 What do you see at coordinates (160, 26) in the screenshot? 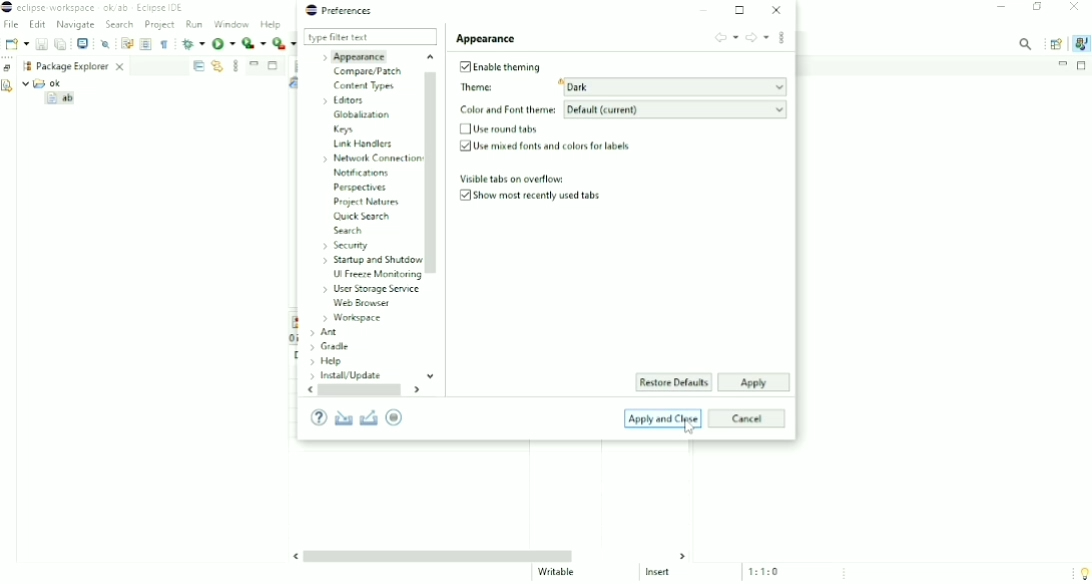
I see `Project` at bounding box center [160, 26].